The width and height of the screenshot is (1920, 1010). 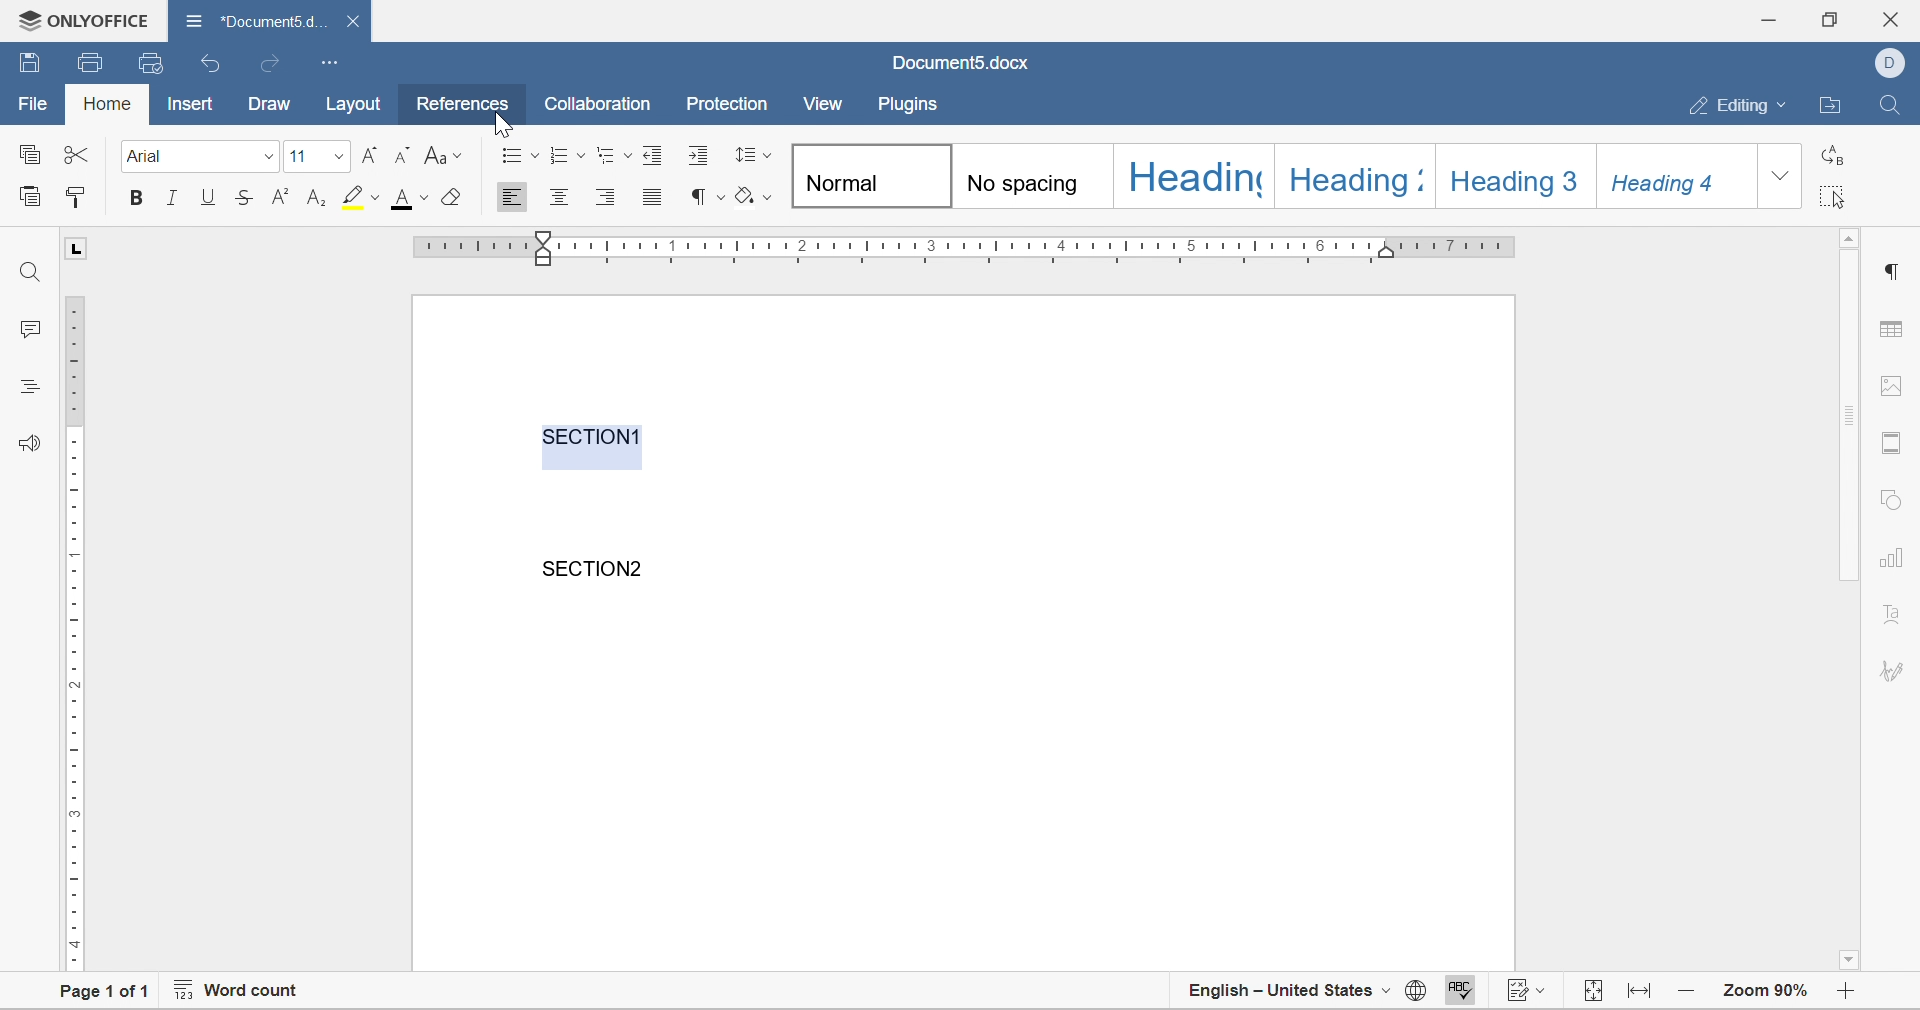 I want to click on dell, so click(x=1895, y=61).